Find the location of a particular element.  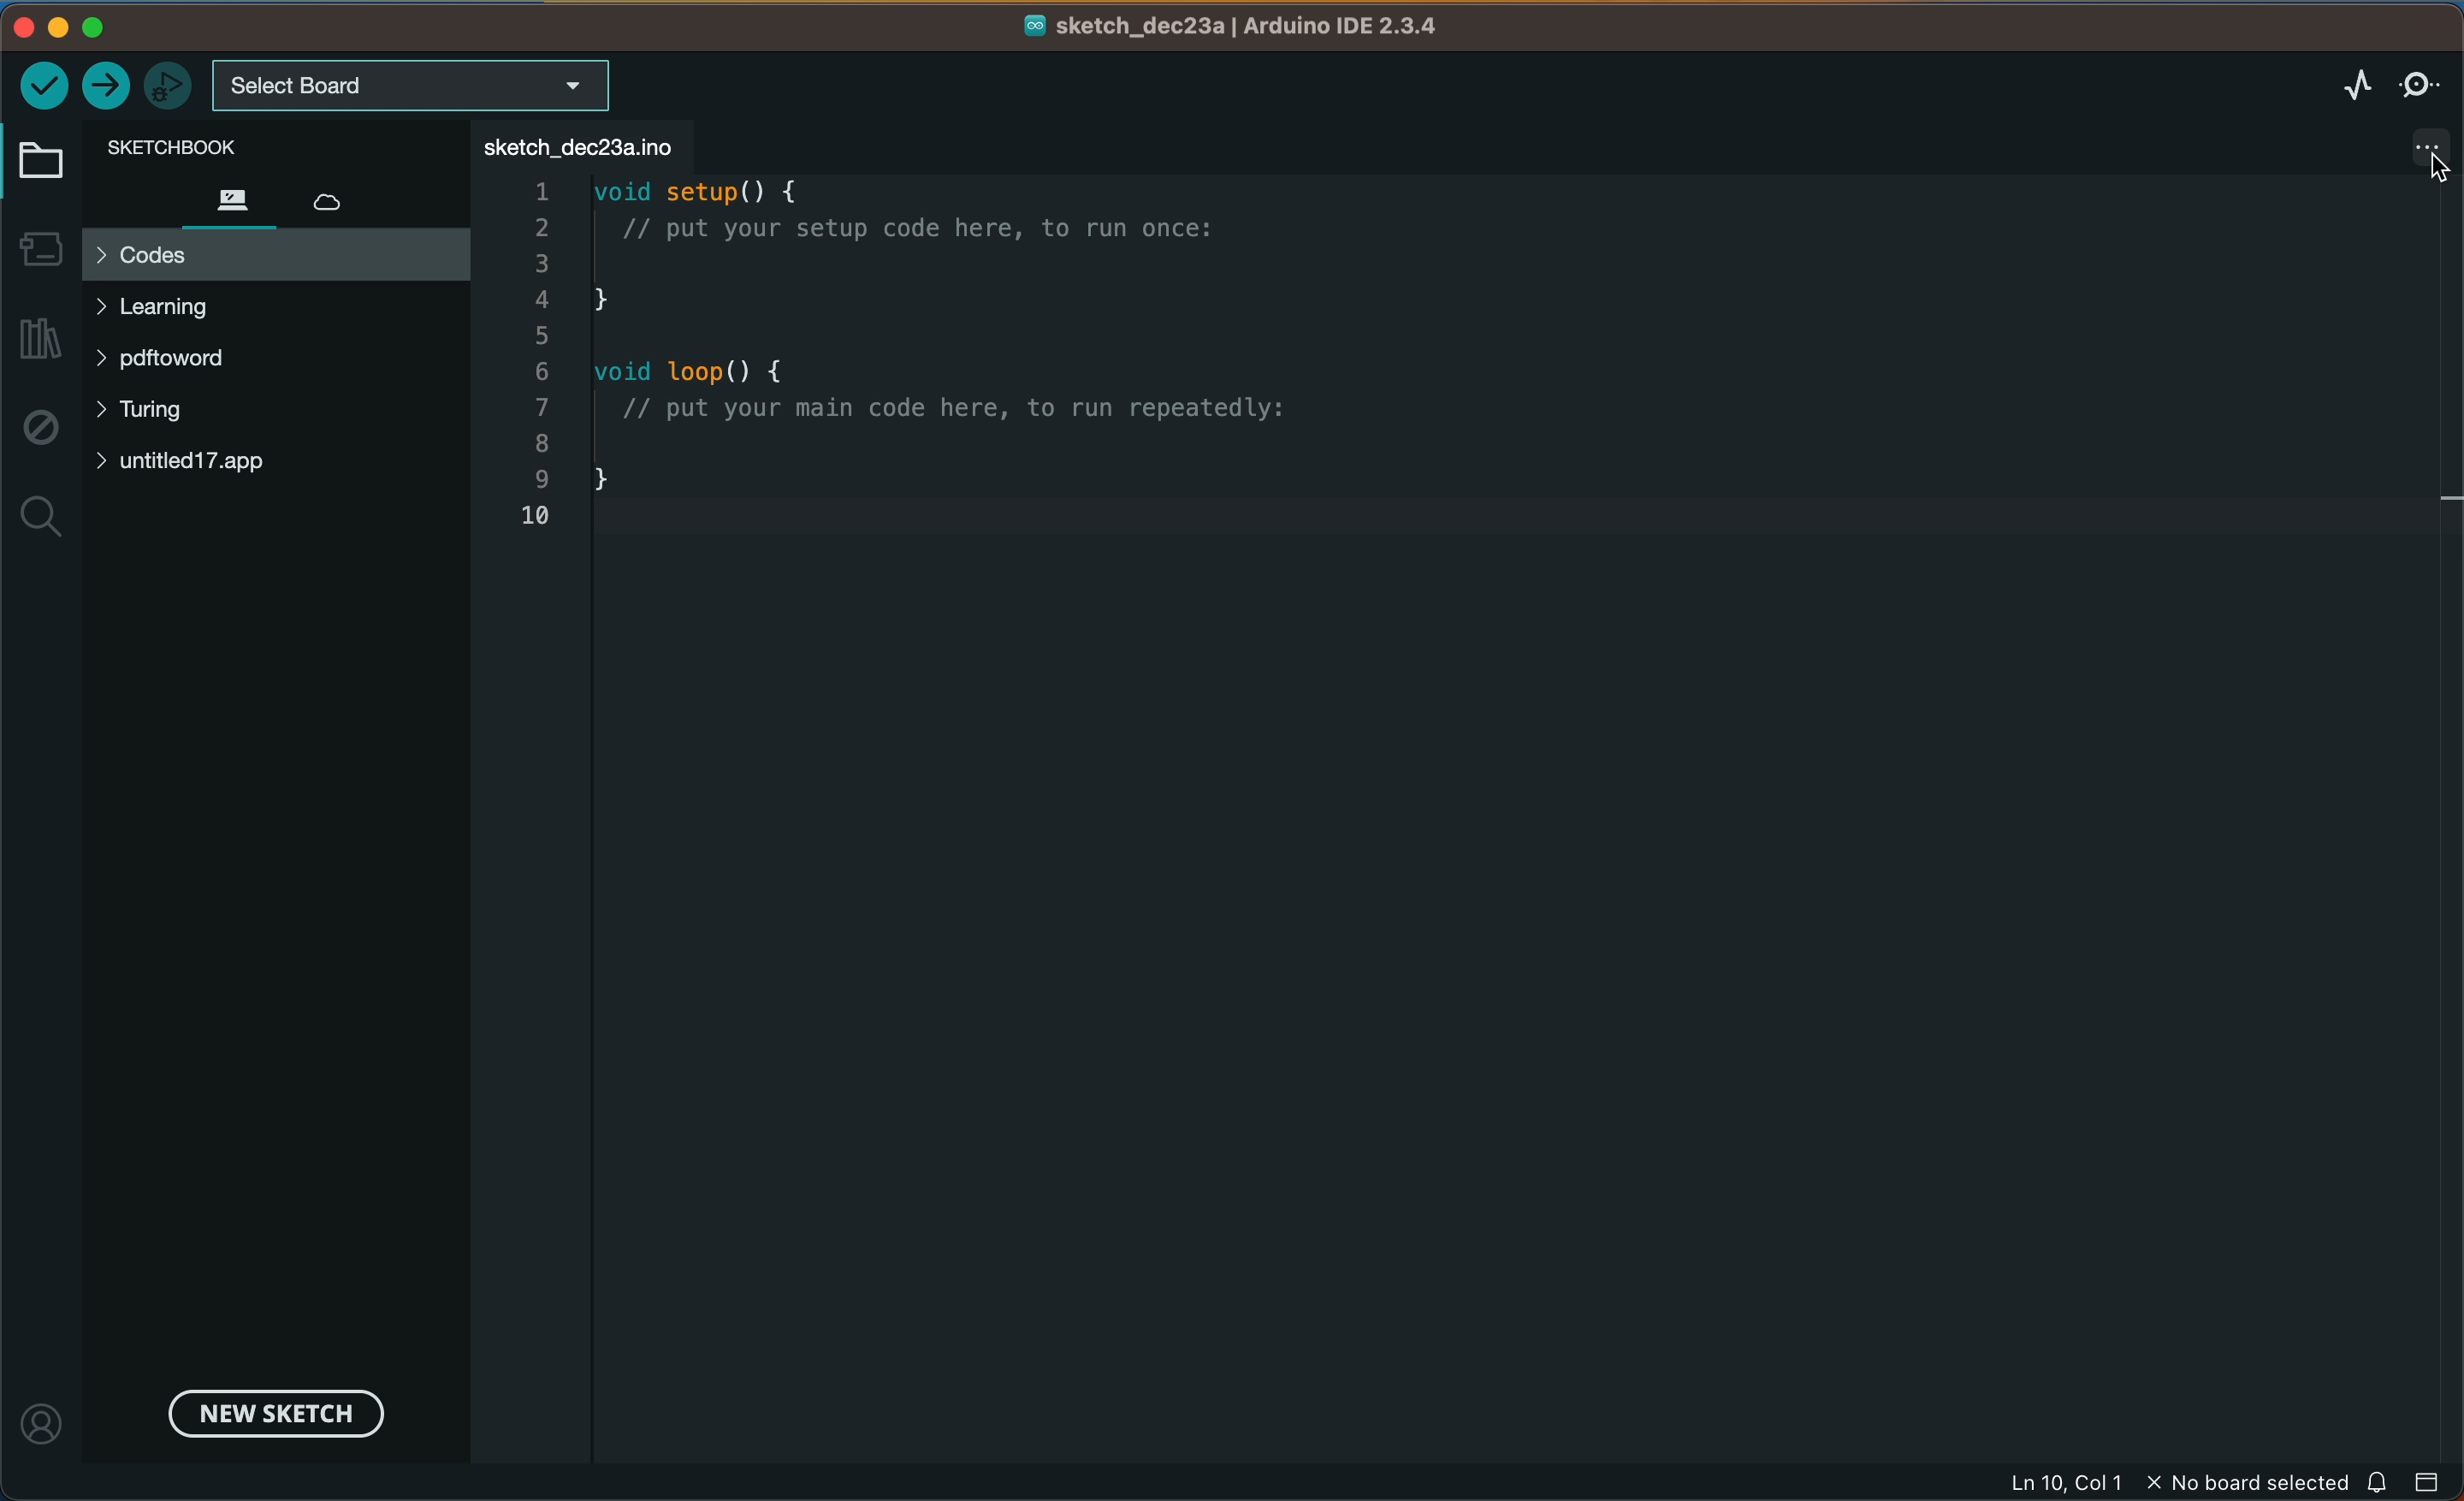

window control is located at coordinates (87, 27).